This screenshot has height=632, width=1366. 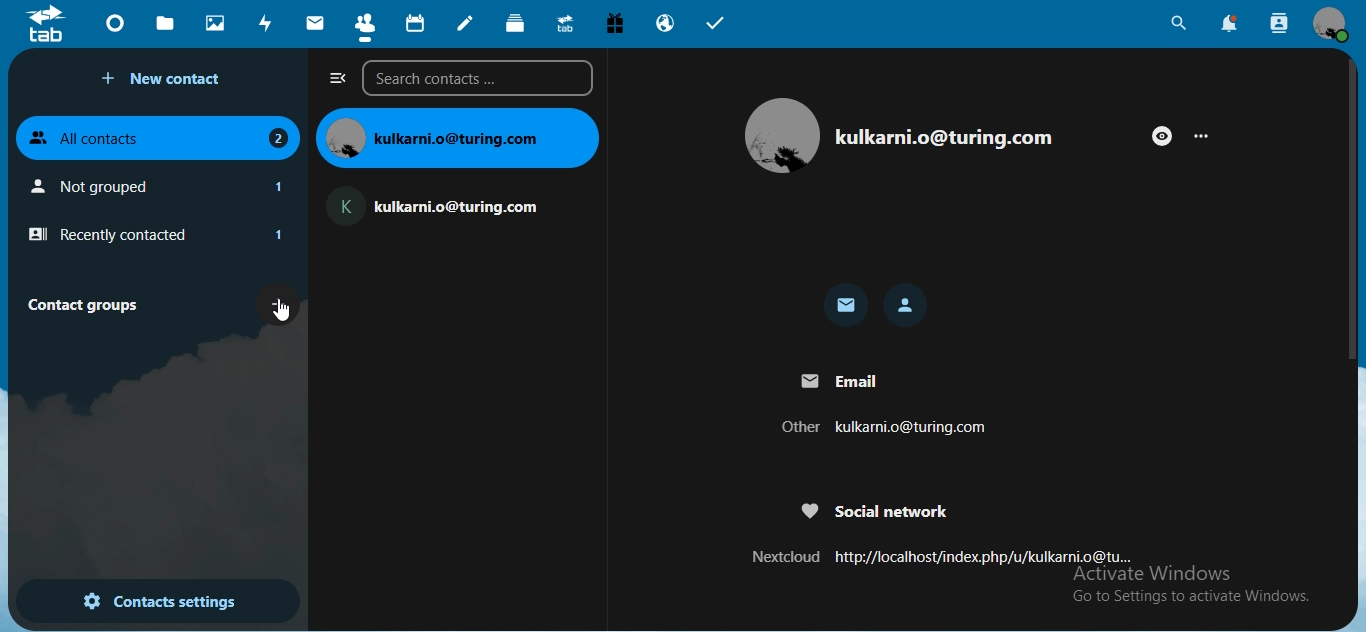 I want to click on cursor, so click(x=284, y=316).